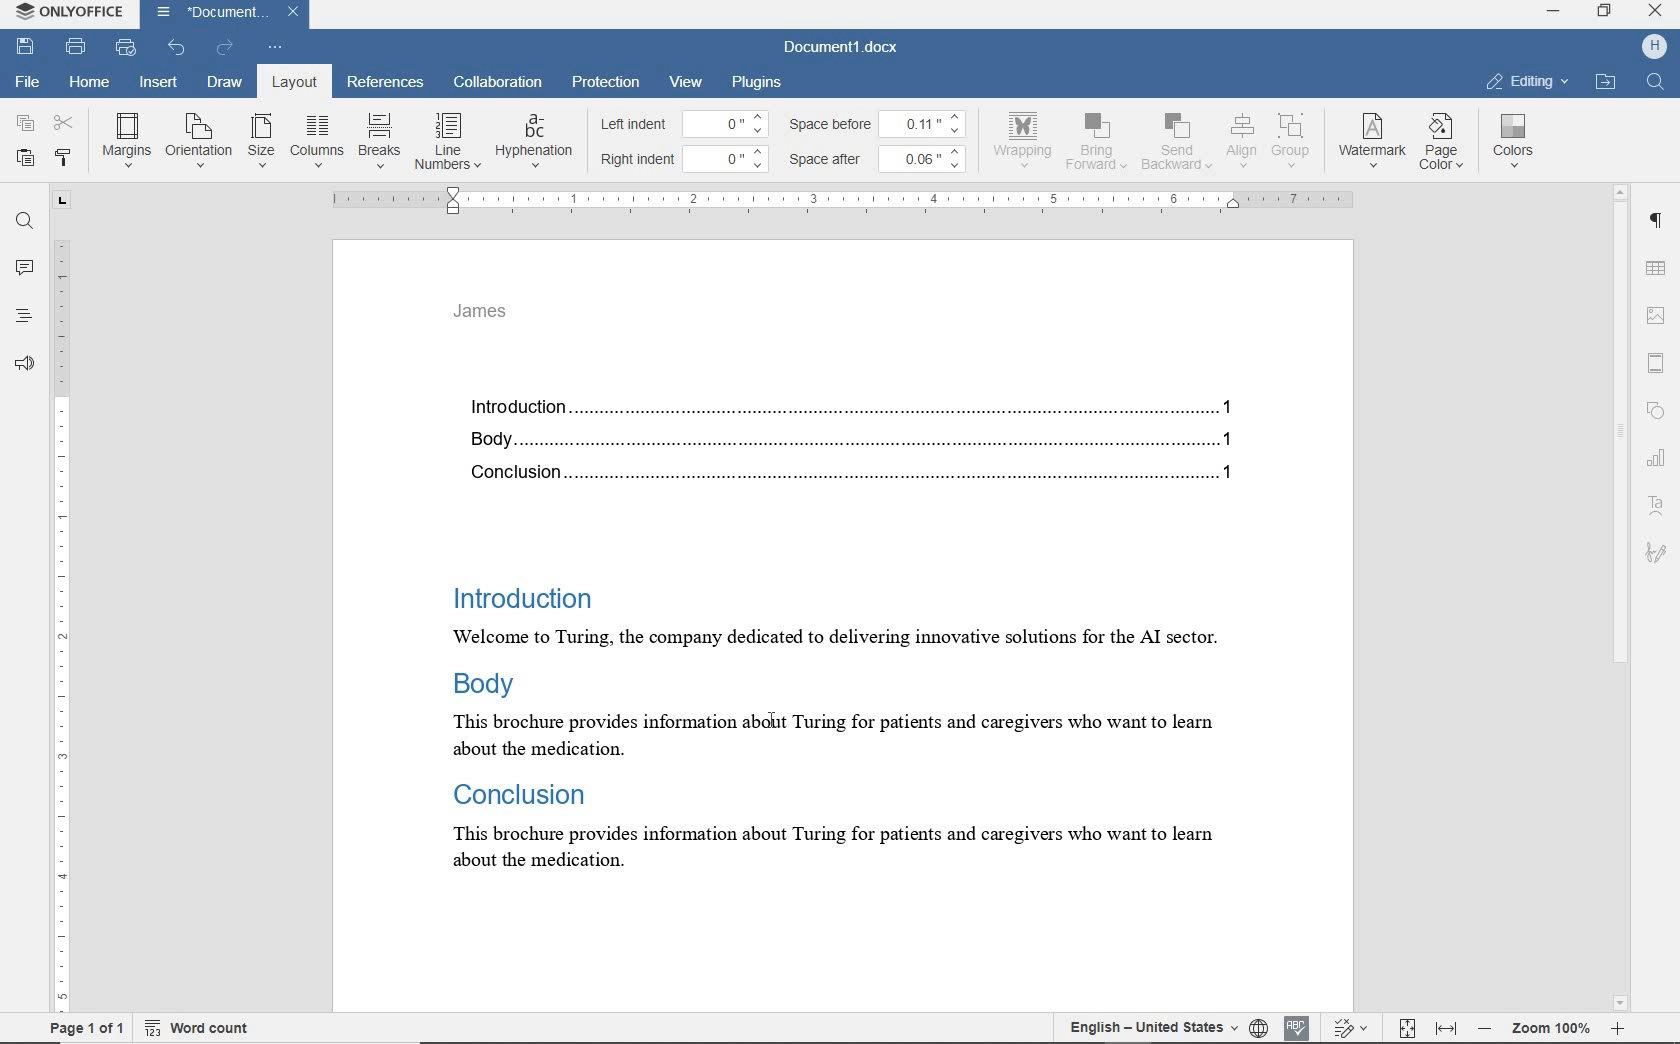 The image size is (1680, 1044). What do you see at coordinates (299, 10) in the screenshot?
I see `close` at bounding box center [299, 10].